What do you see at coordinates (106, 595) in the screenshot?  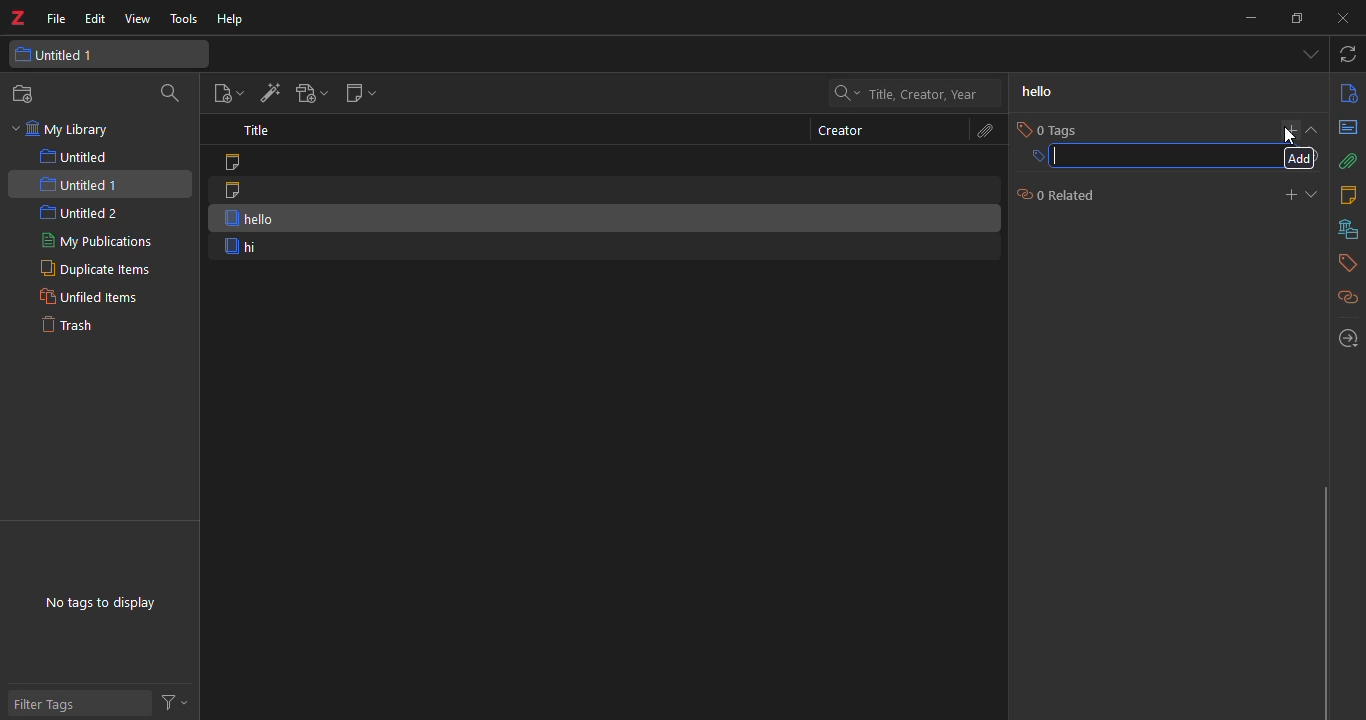 I see `no tags to display` at bounding box center [106, 595].